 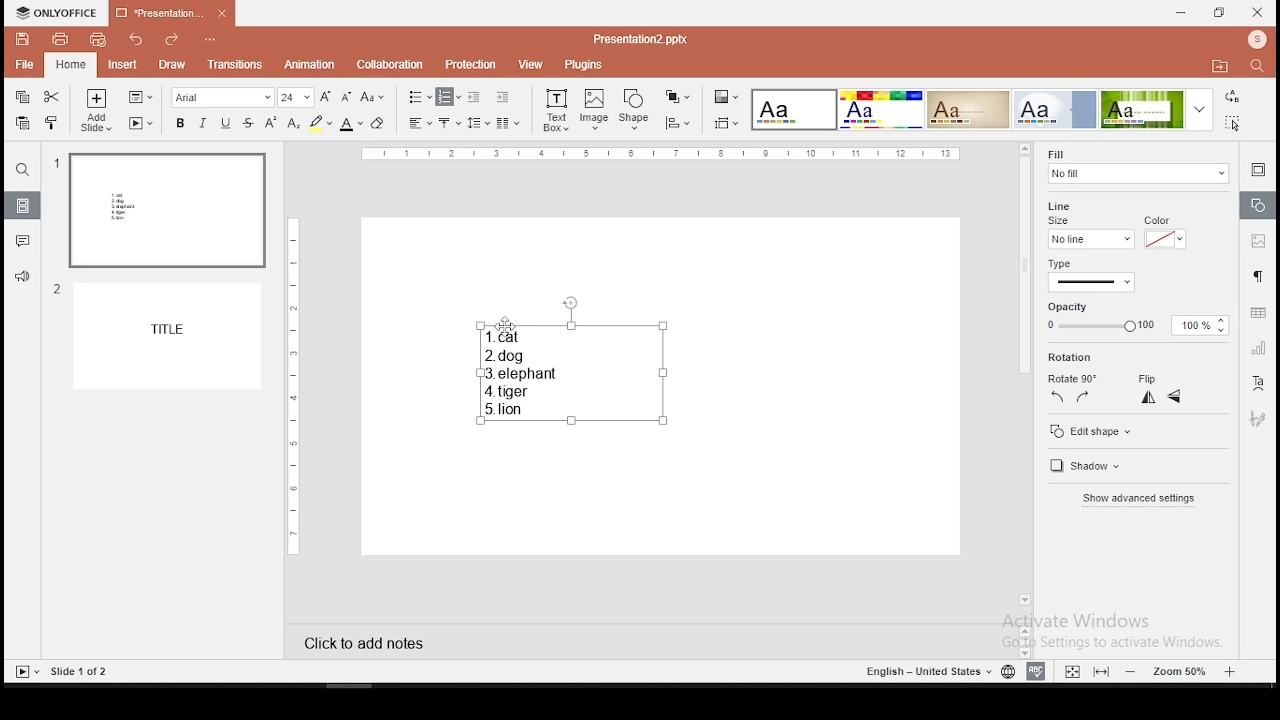 I want to click on type, so click(x=1065, y=263).